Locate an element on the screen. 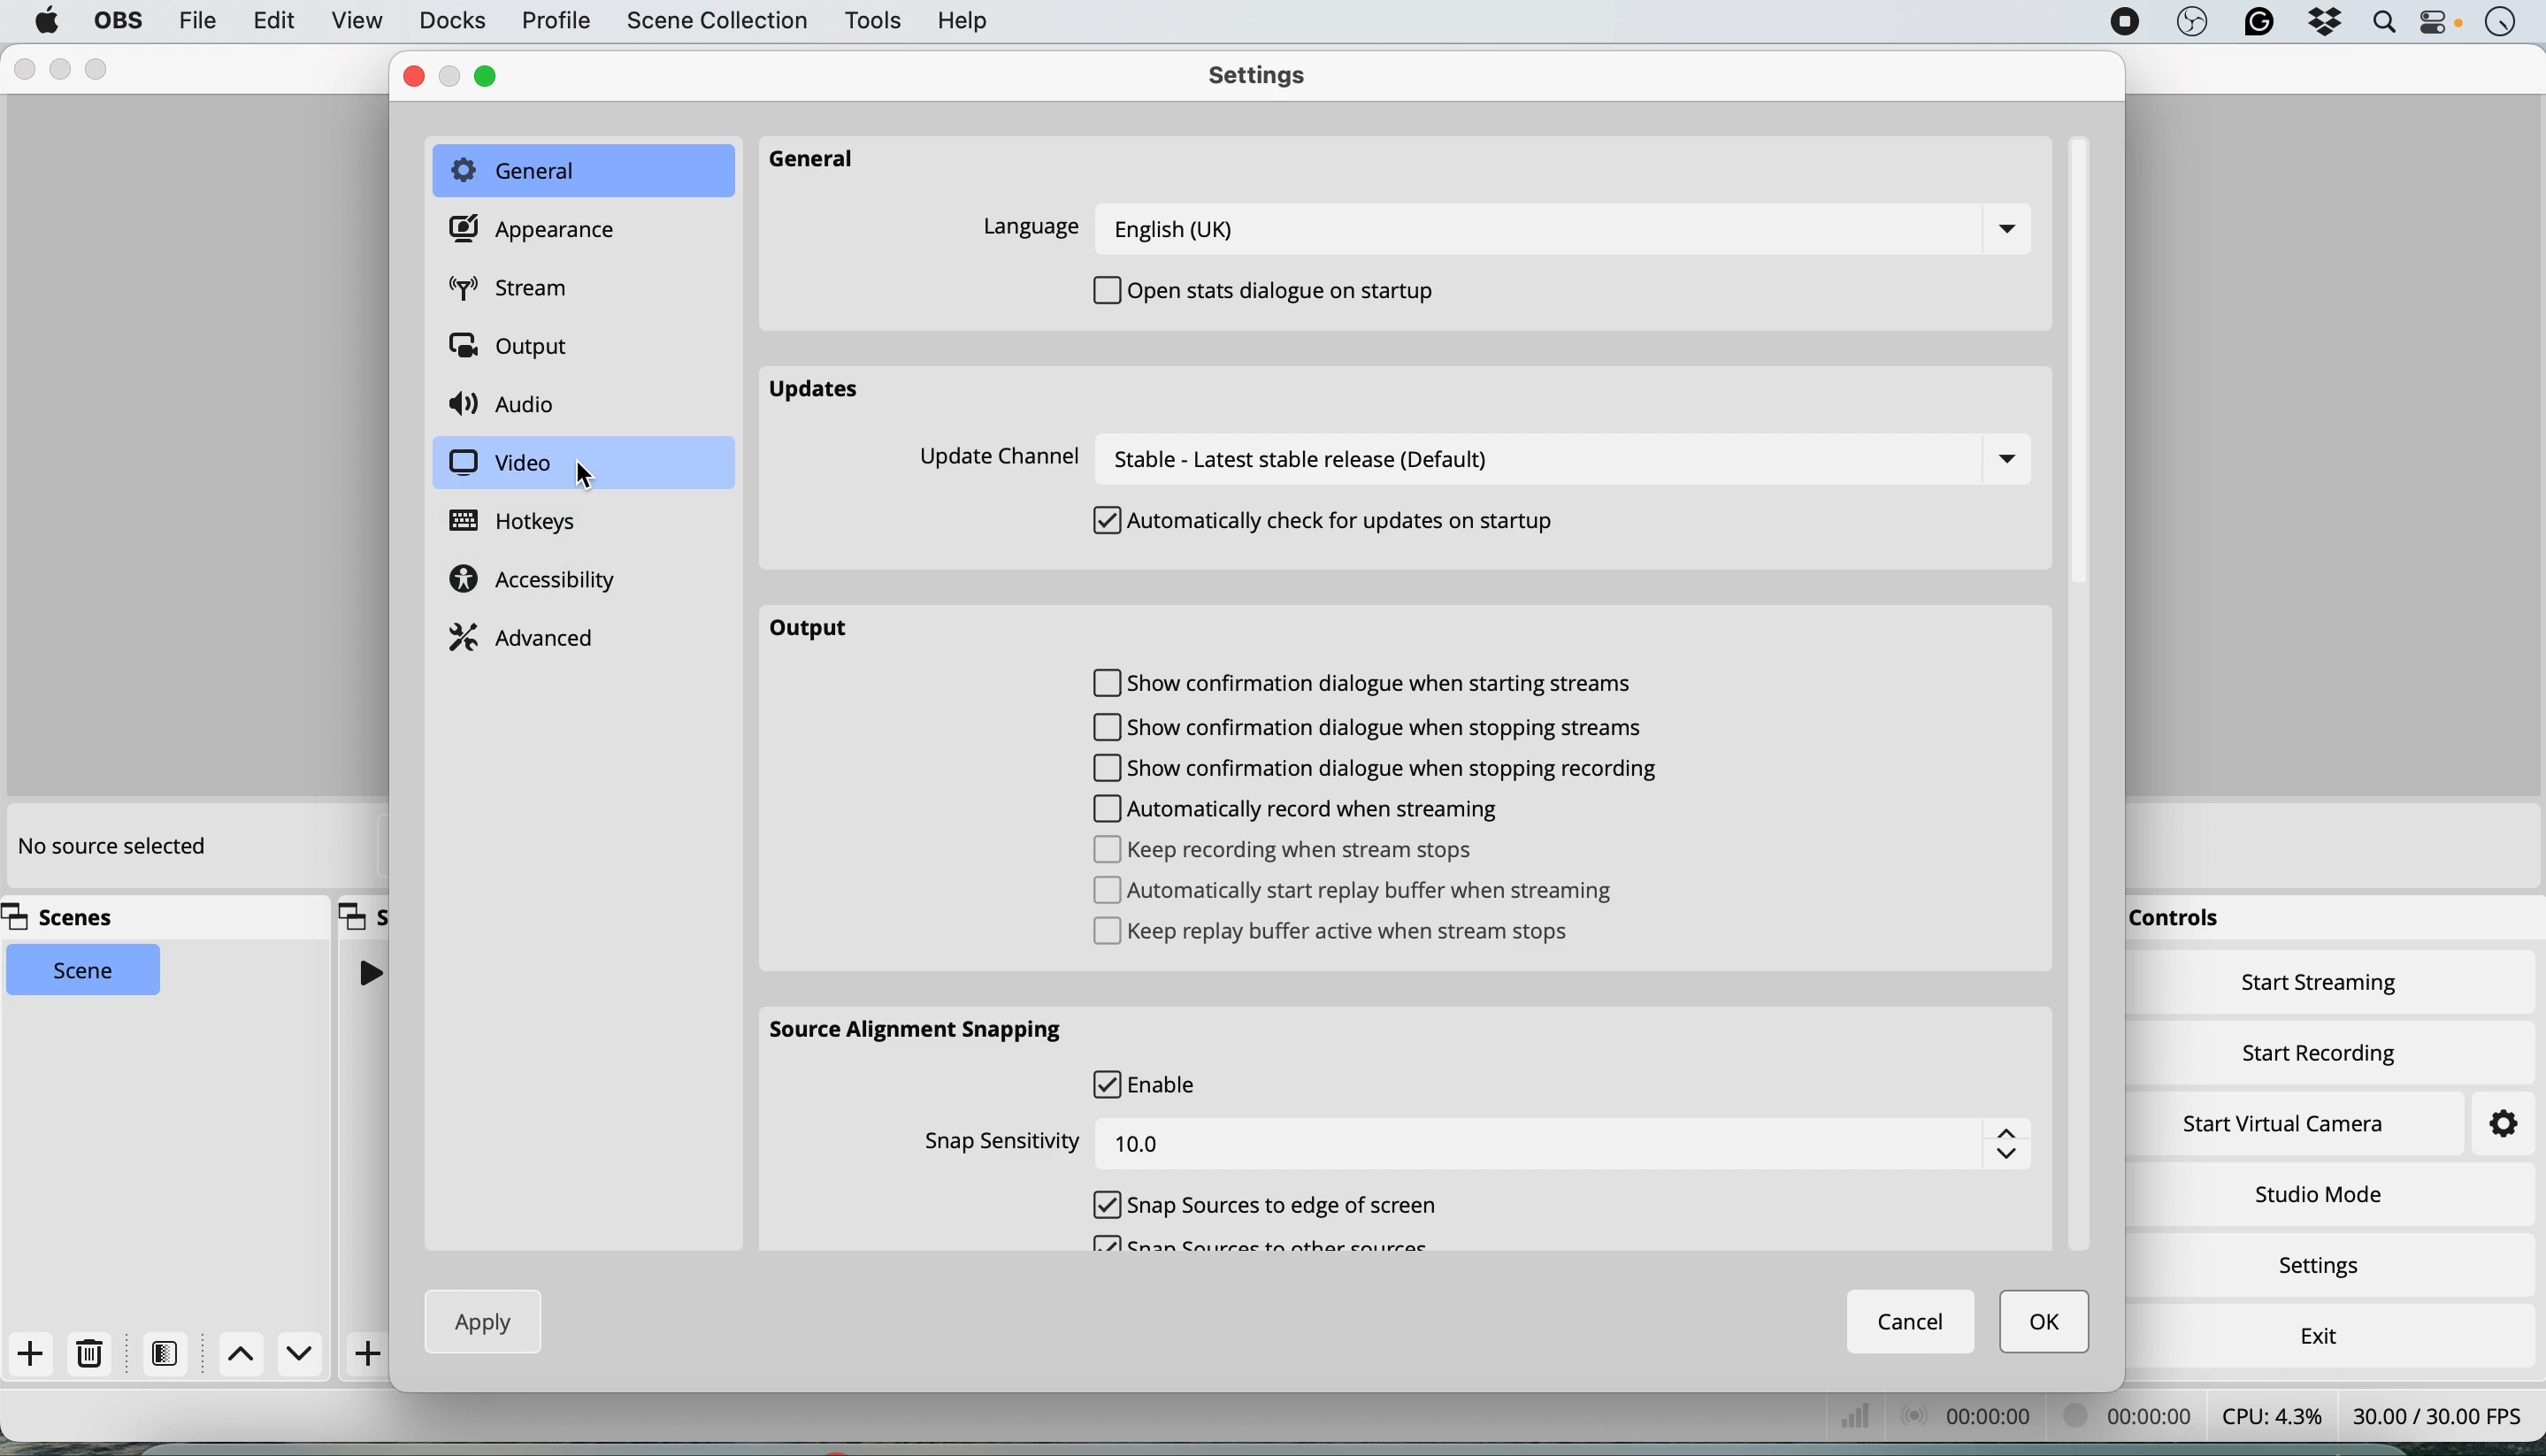 The height and width of the screenshot is (1456, 2546). hotkeys is located at coordinates (530, 522).